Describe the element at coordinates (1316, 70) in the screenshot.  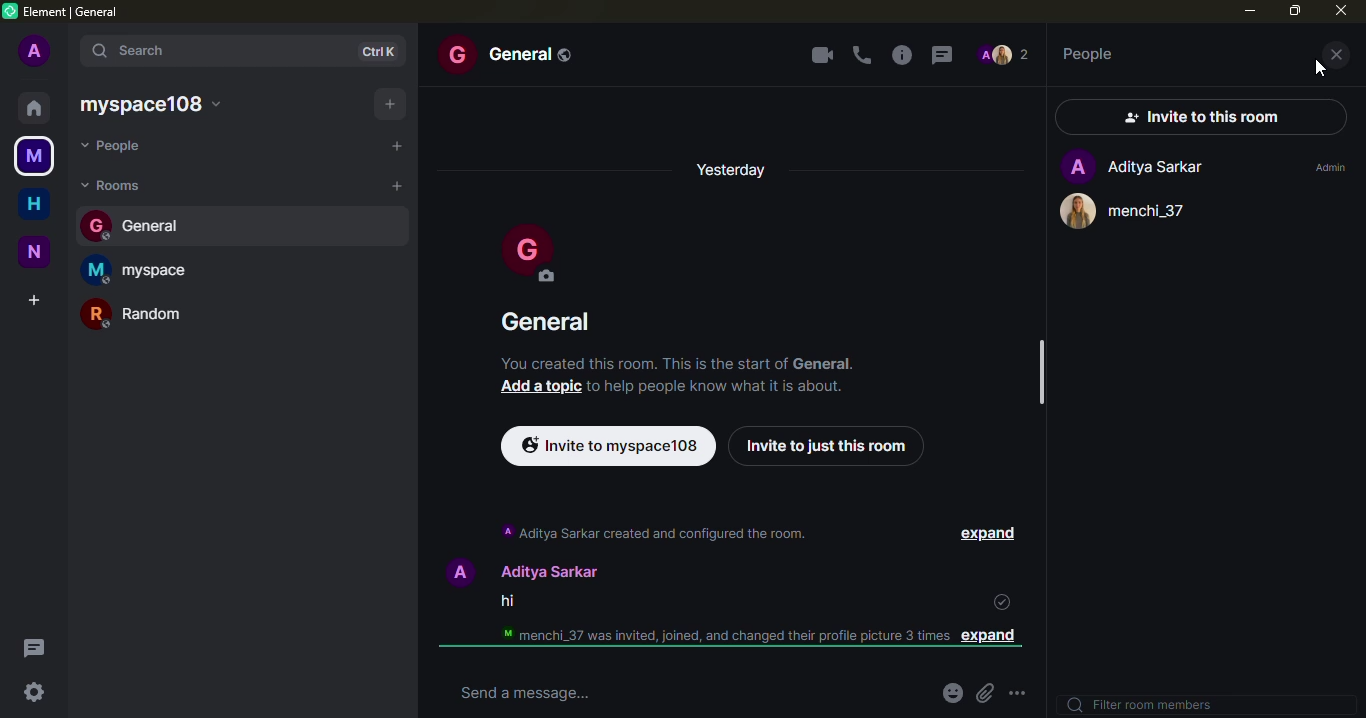
I see `cursor` at that location.